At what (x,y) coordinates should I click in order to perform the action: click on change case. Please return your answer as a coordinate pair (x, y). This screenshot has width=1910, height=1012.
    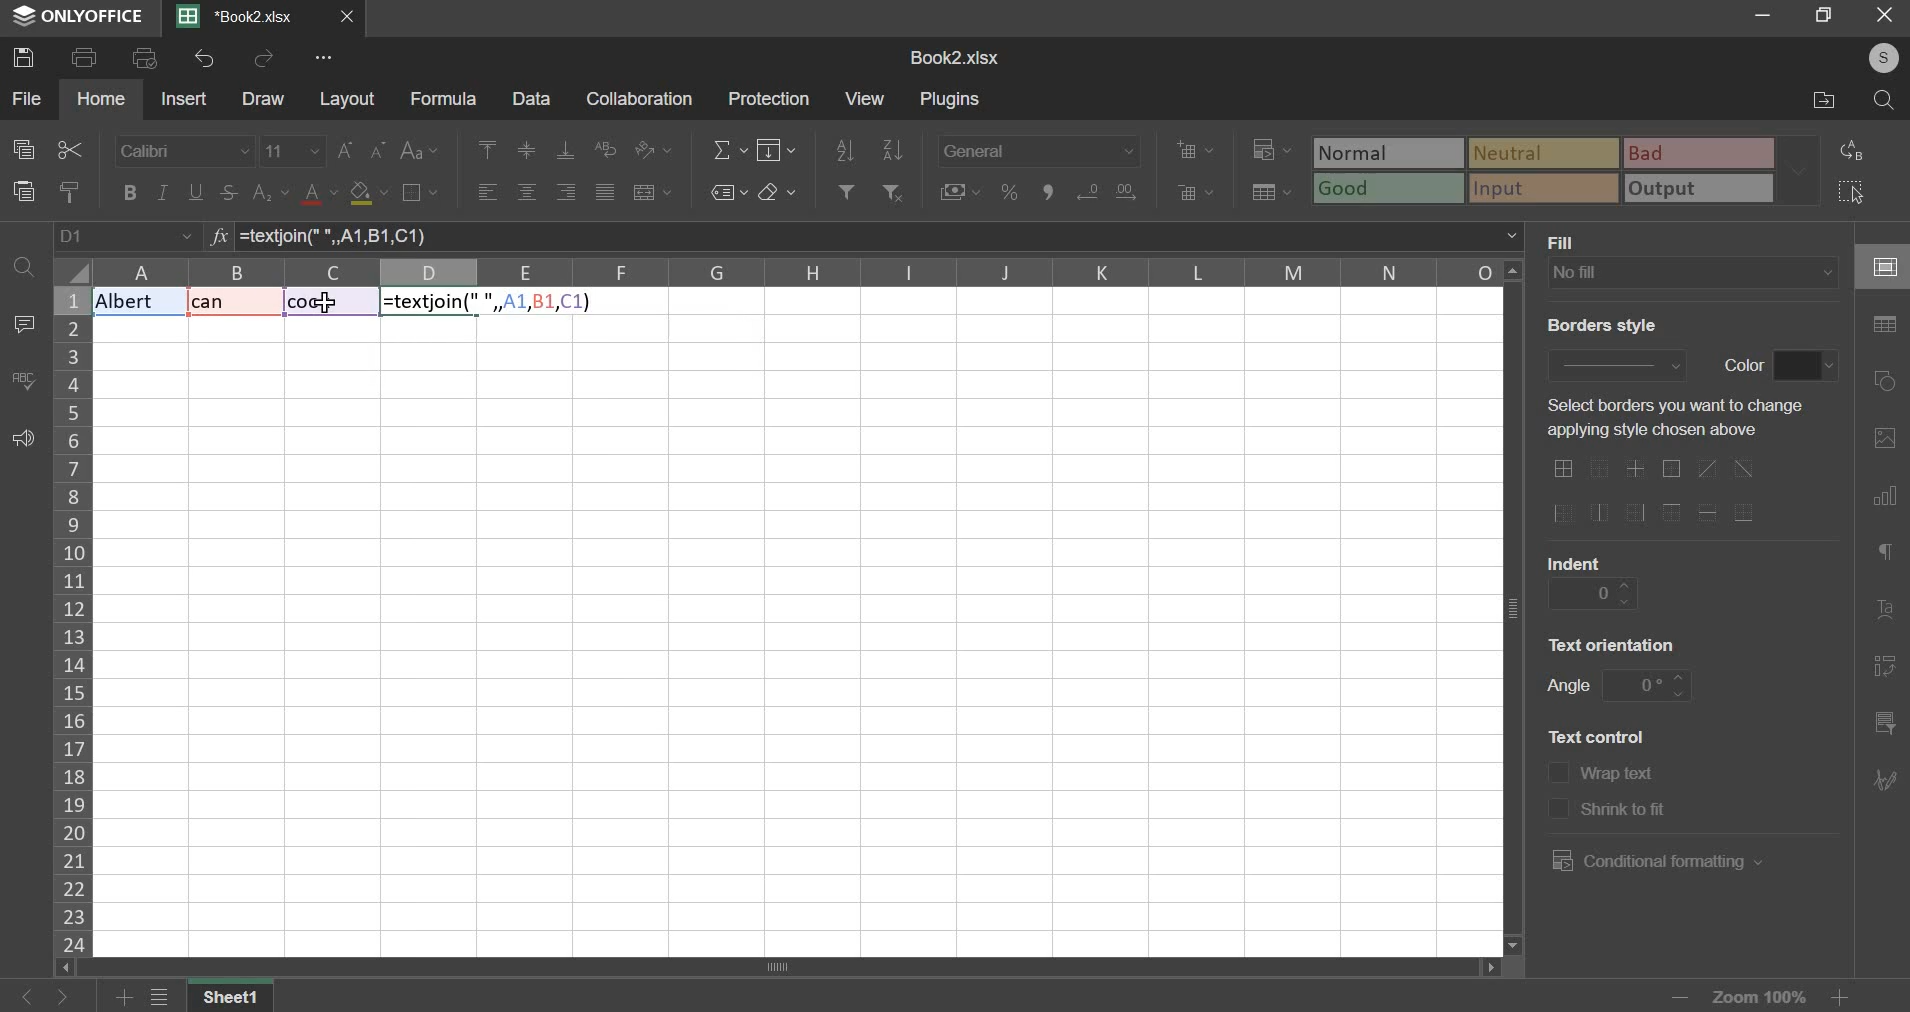
    Looking at the image, I should click on (418, 151).